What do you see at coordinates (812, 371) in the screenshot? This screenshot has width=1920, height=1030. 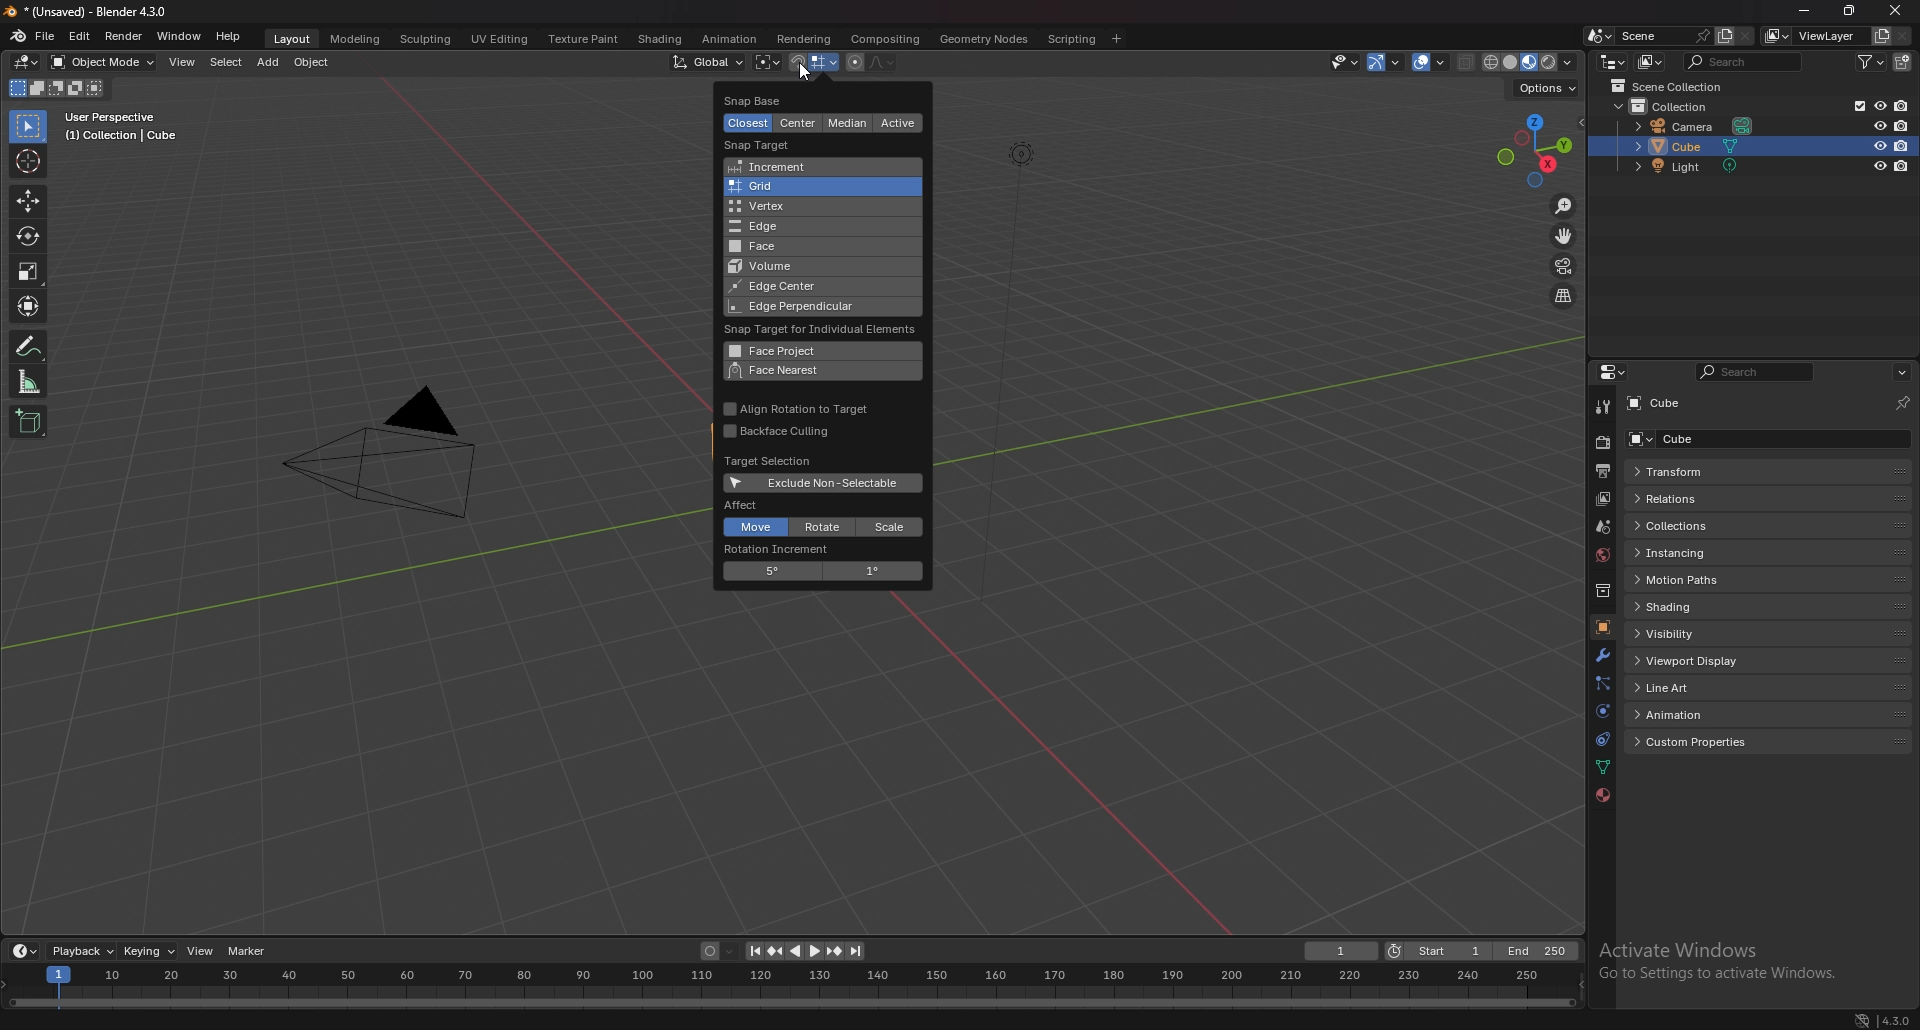 I see `face nearest` at bounding box center [812, 371].